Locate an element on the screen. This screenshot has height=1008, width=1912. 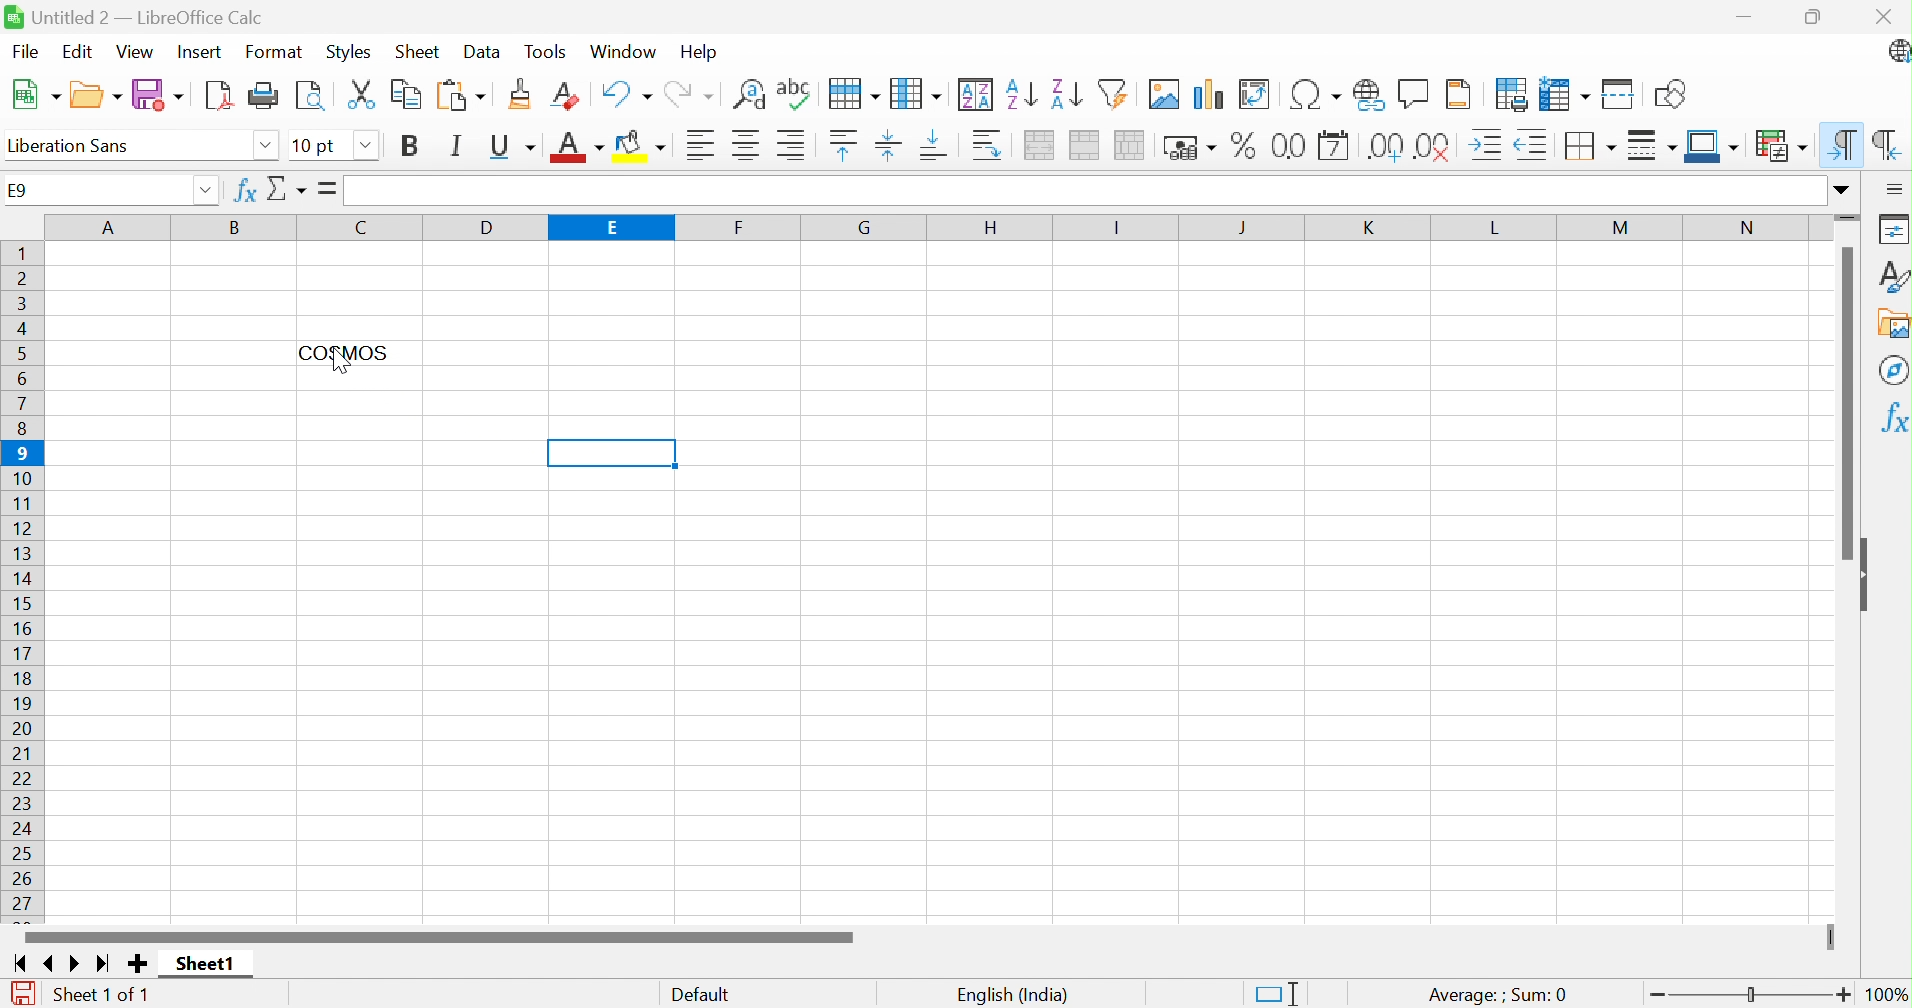
Undo is located at coordinates (625, 93).